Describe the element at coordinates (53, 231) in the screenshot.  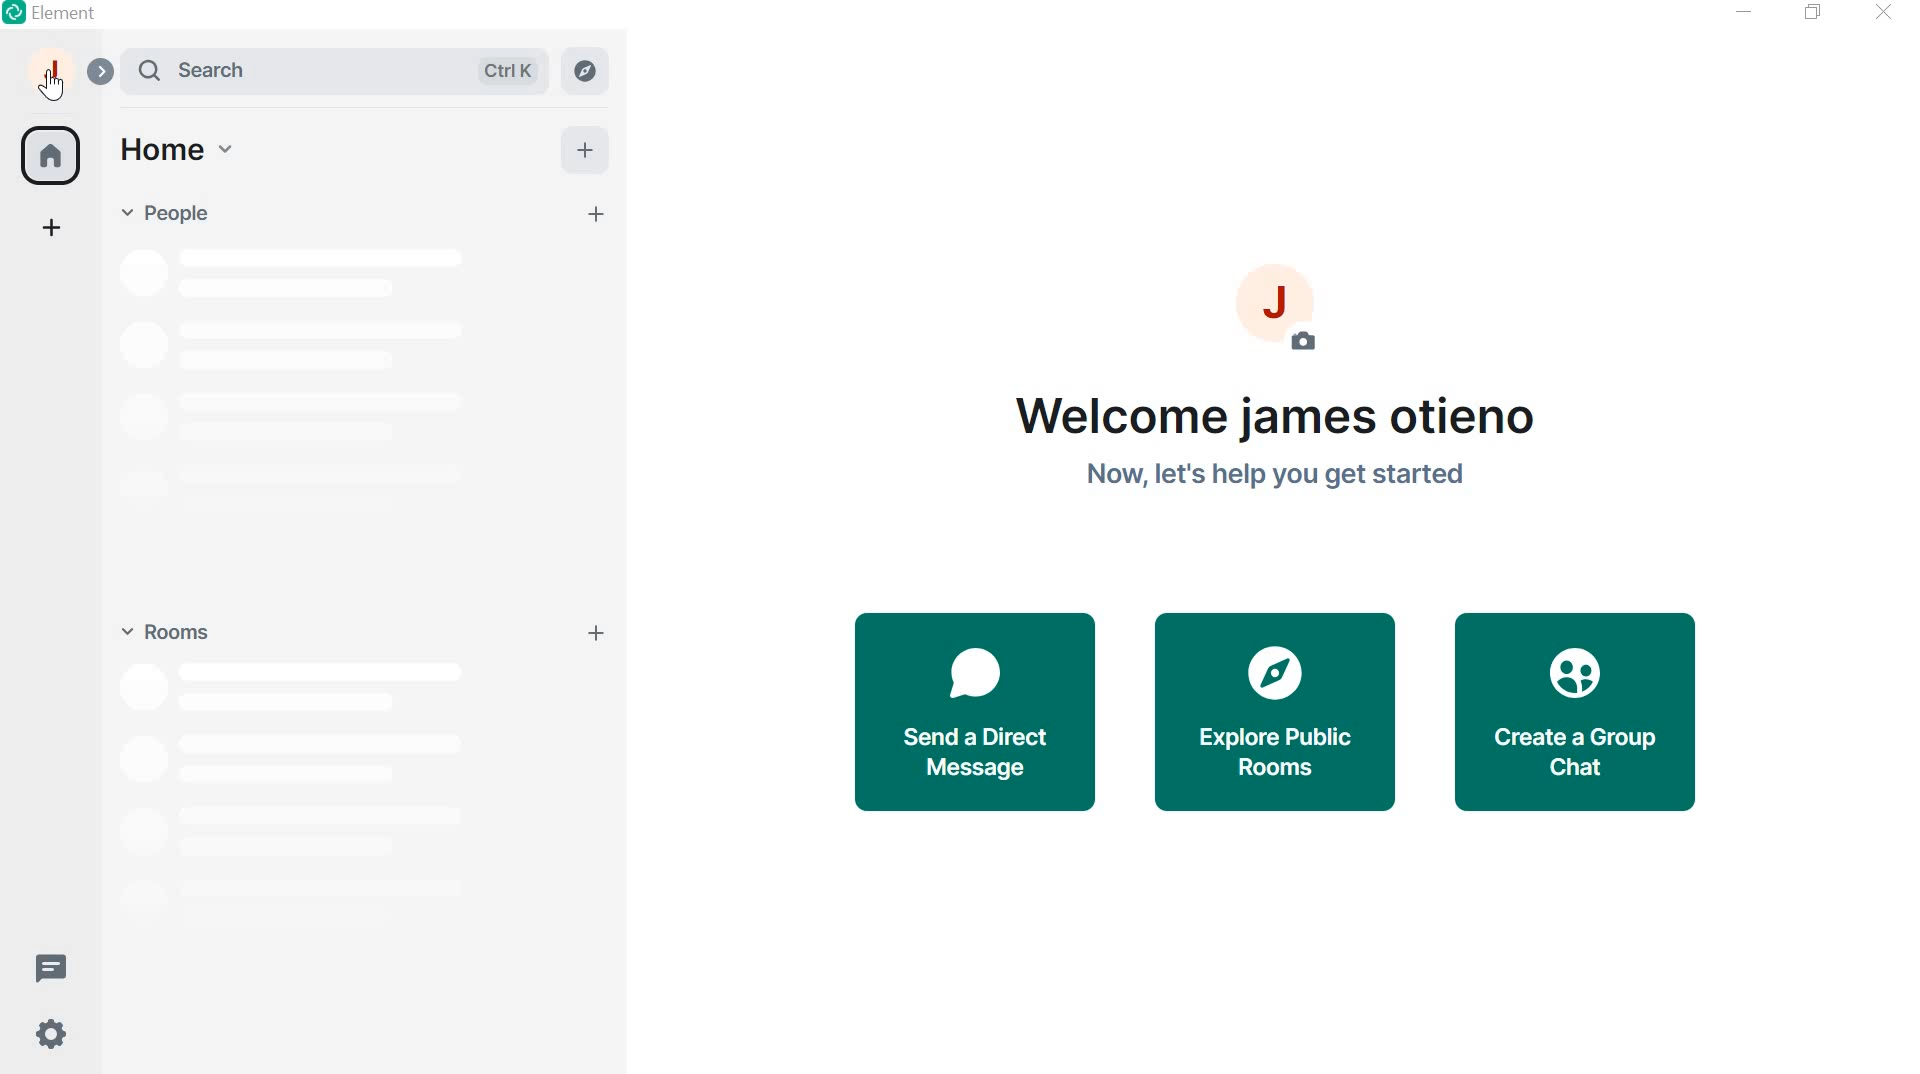
I see `CREATE A SPACE` at that location.